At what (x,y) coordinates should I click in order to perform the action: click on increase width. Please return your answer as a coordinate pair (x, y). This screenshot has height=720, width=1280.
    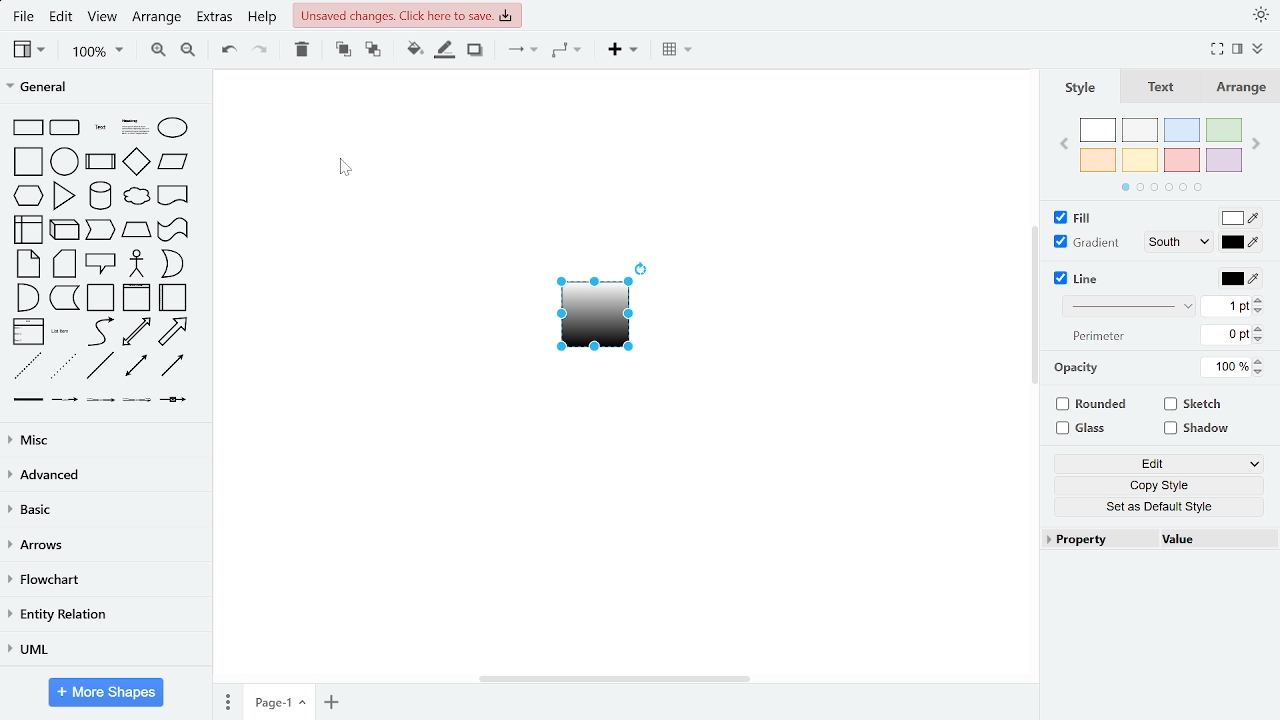
    Looking at the image, I should click on (1261, 329).